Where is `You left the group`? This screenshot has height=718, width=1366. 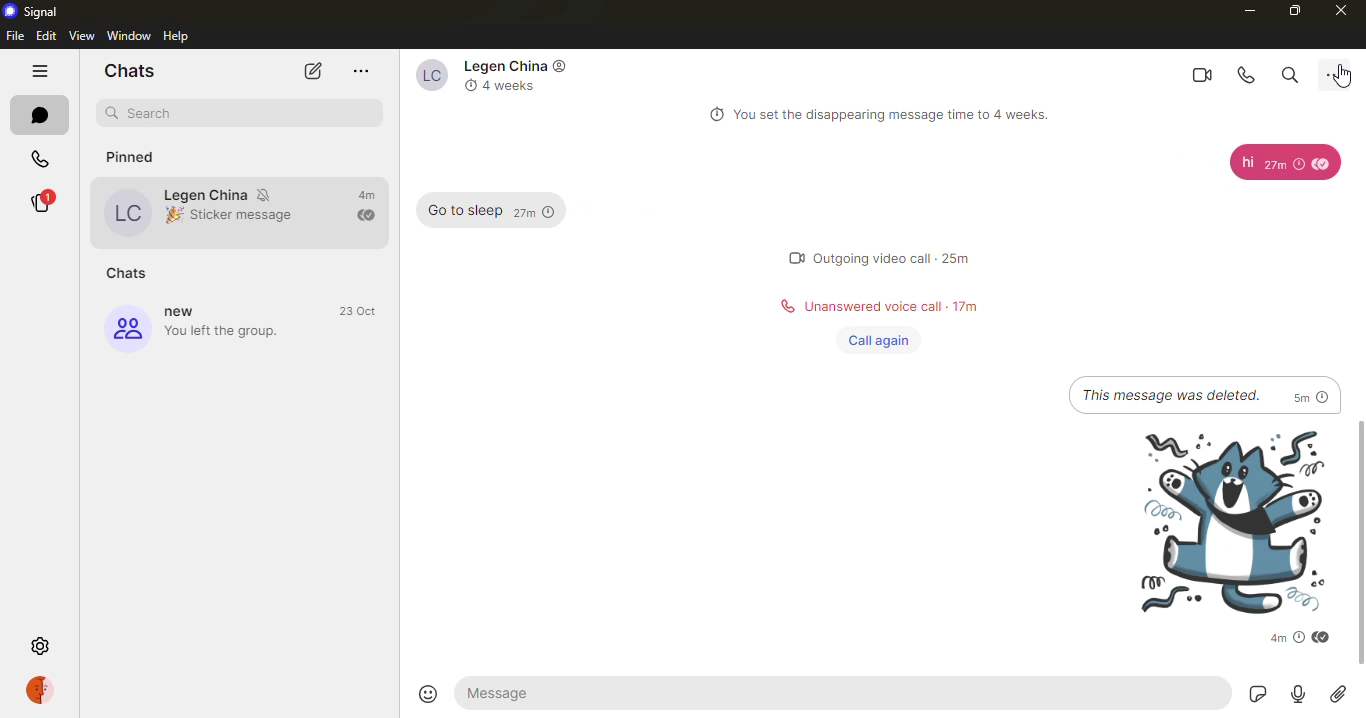
You left the group is located at coordinates (227, 332).